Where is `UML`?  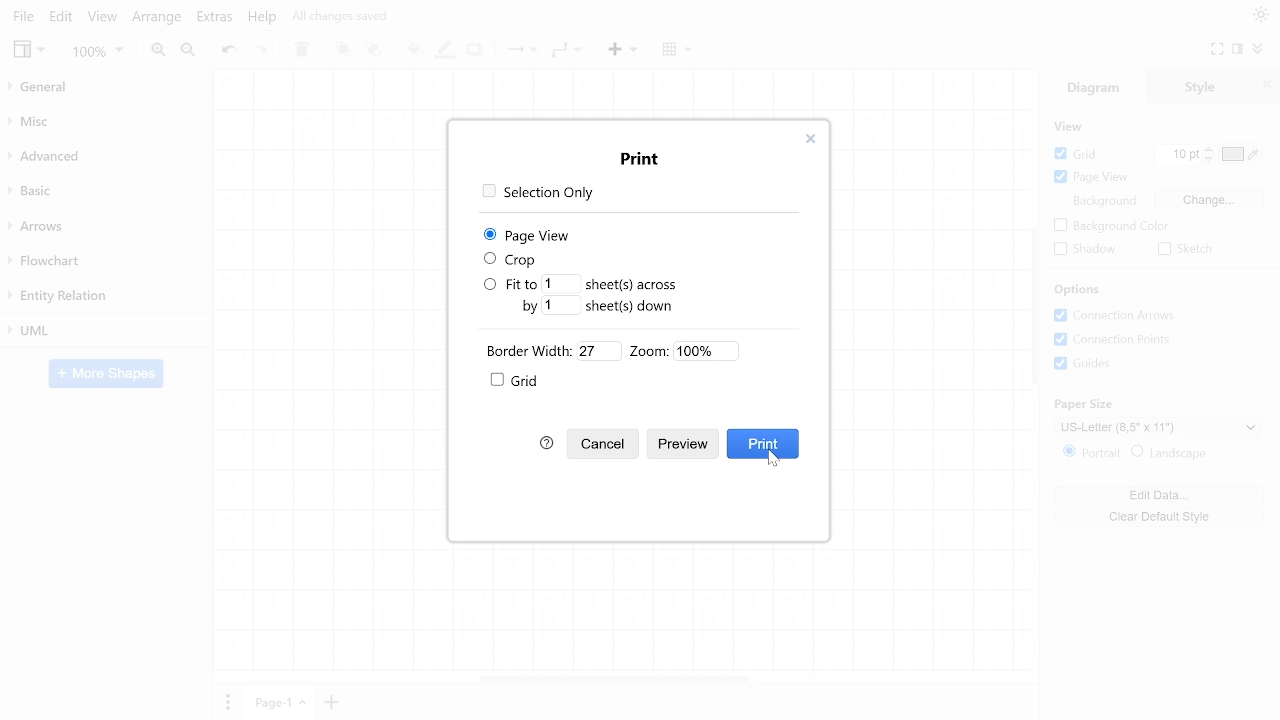
UML is located at coordinates (106, 331).